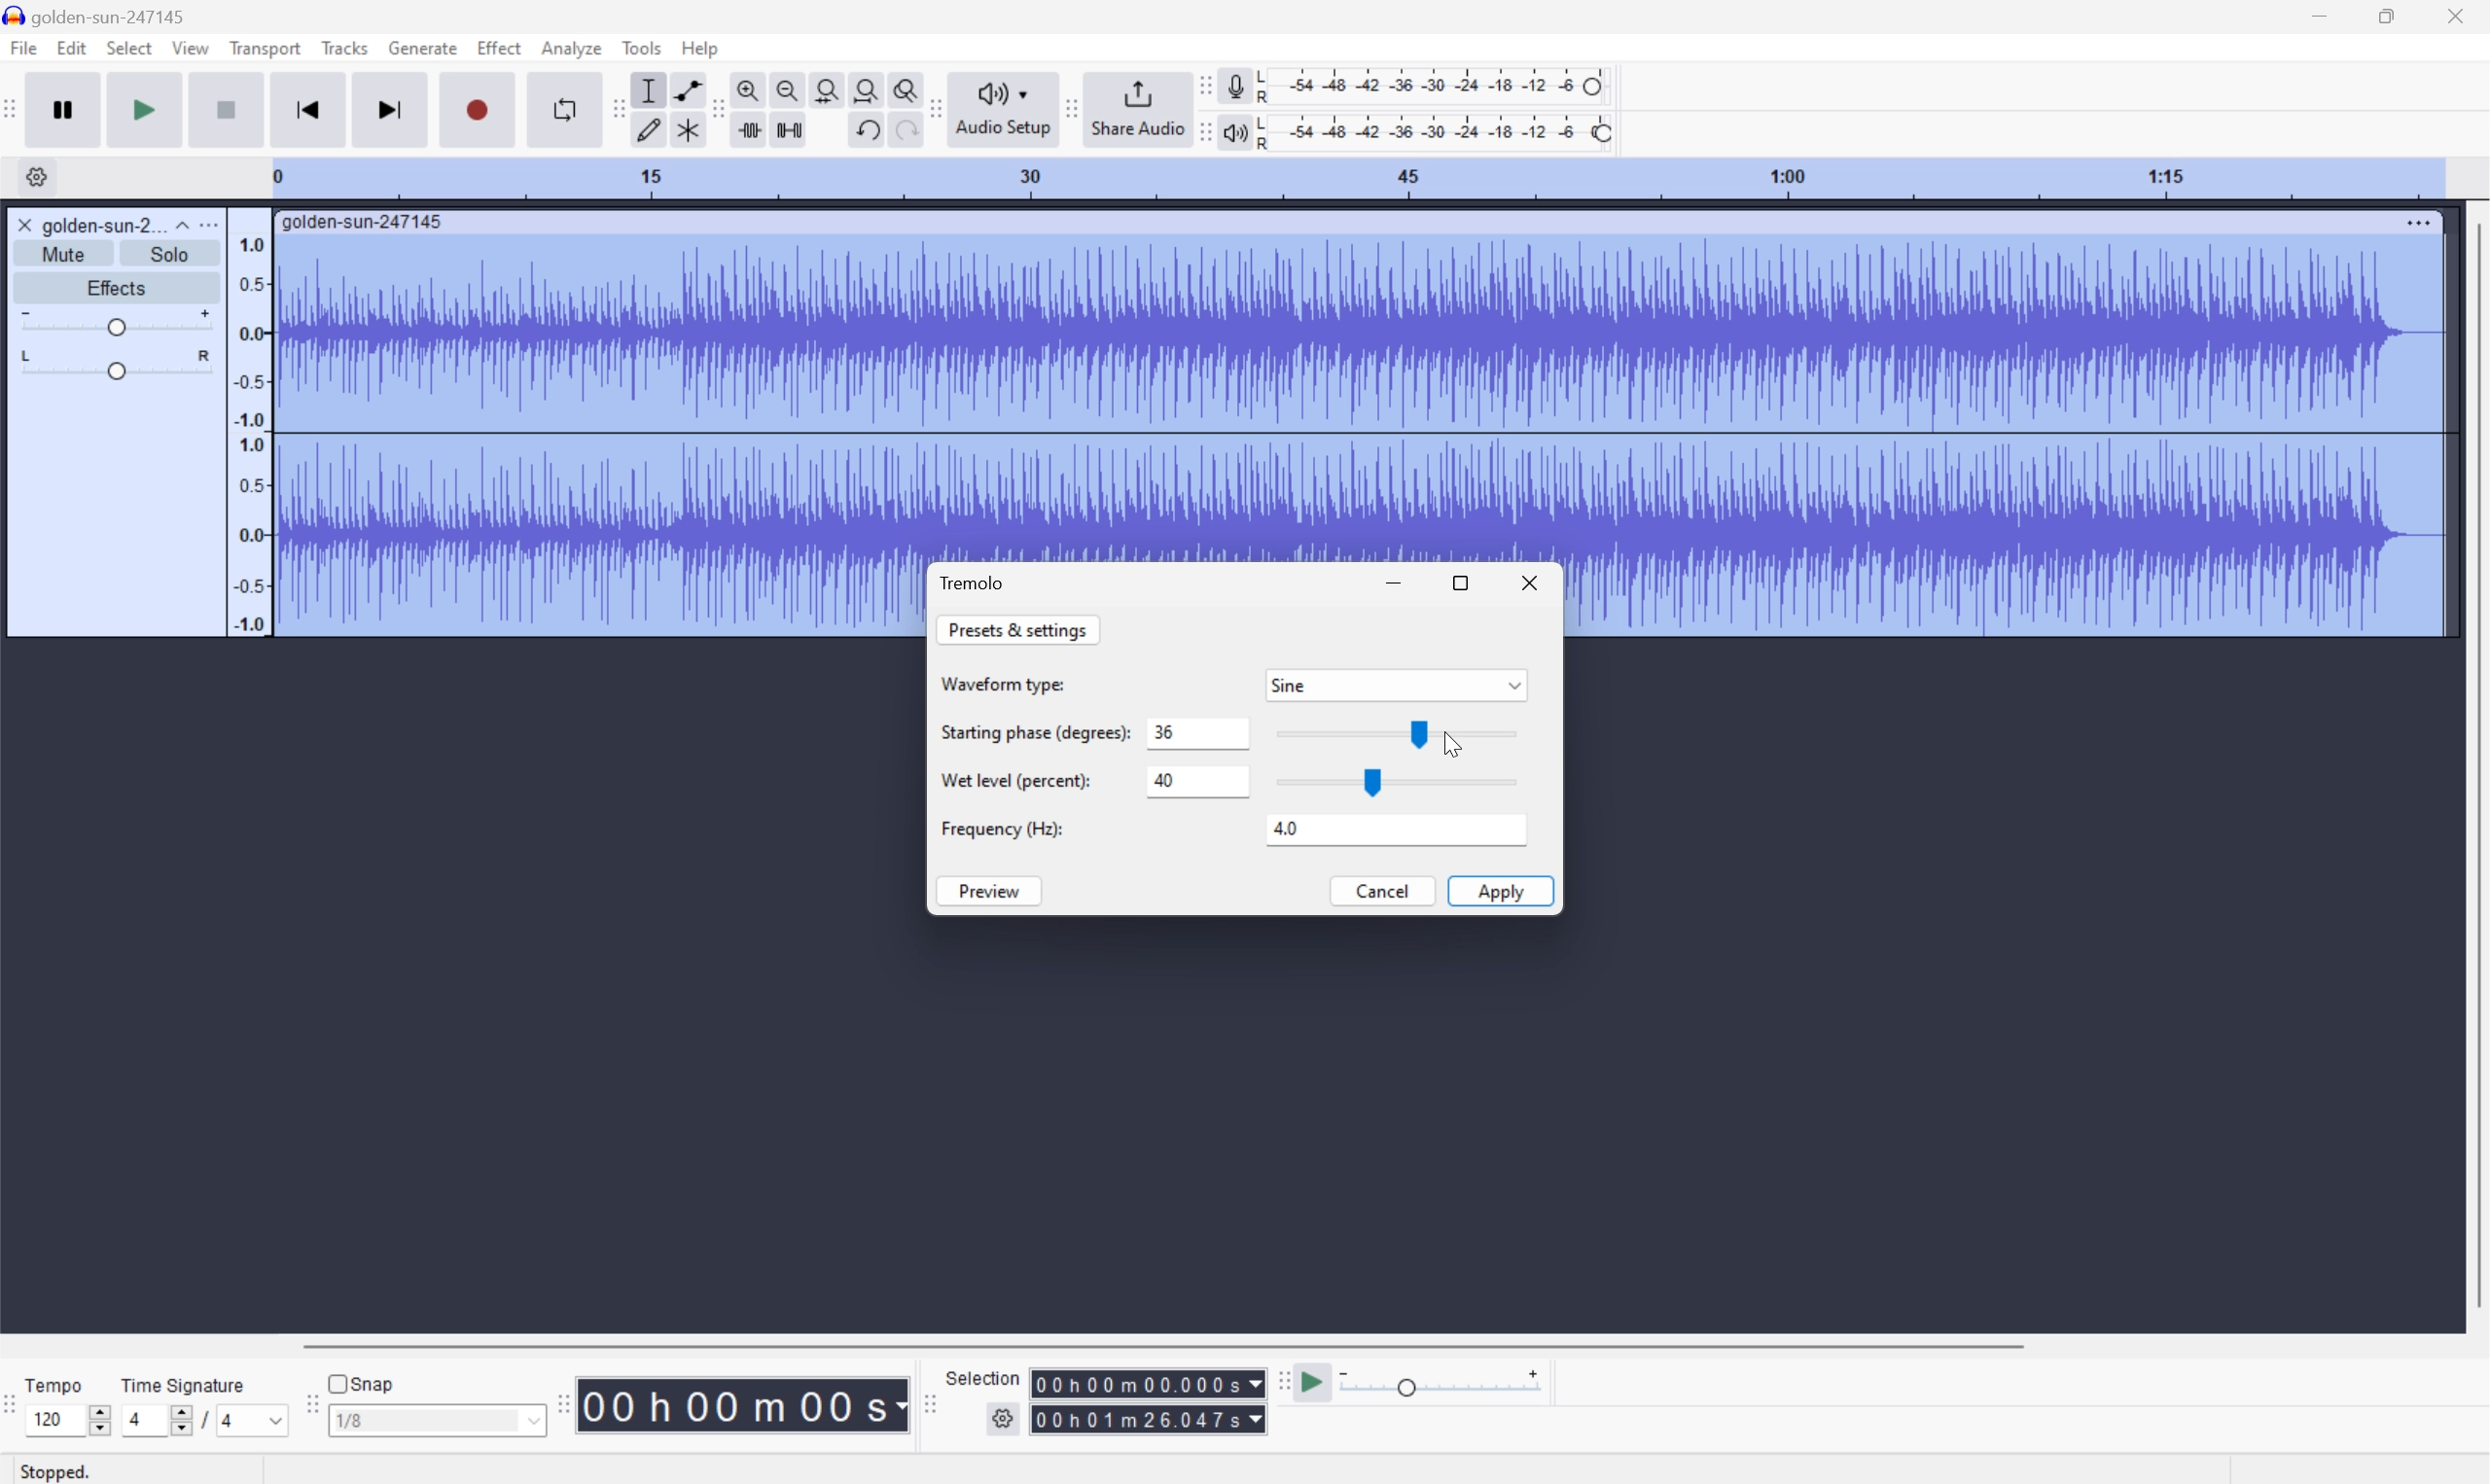 This screenshot has height=1484, width=2490. What do you see at coordinates (564, 108) in the screenshot?
I see `Enable looping` at bounding box center [564, 108].